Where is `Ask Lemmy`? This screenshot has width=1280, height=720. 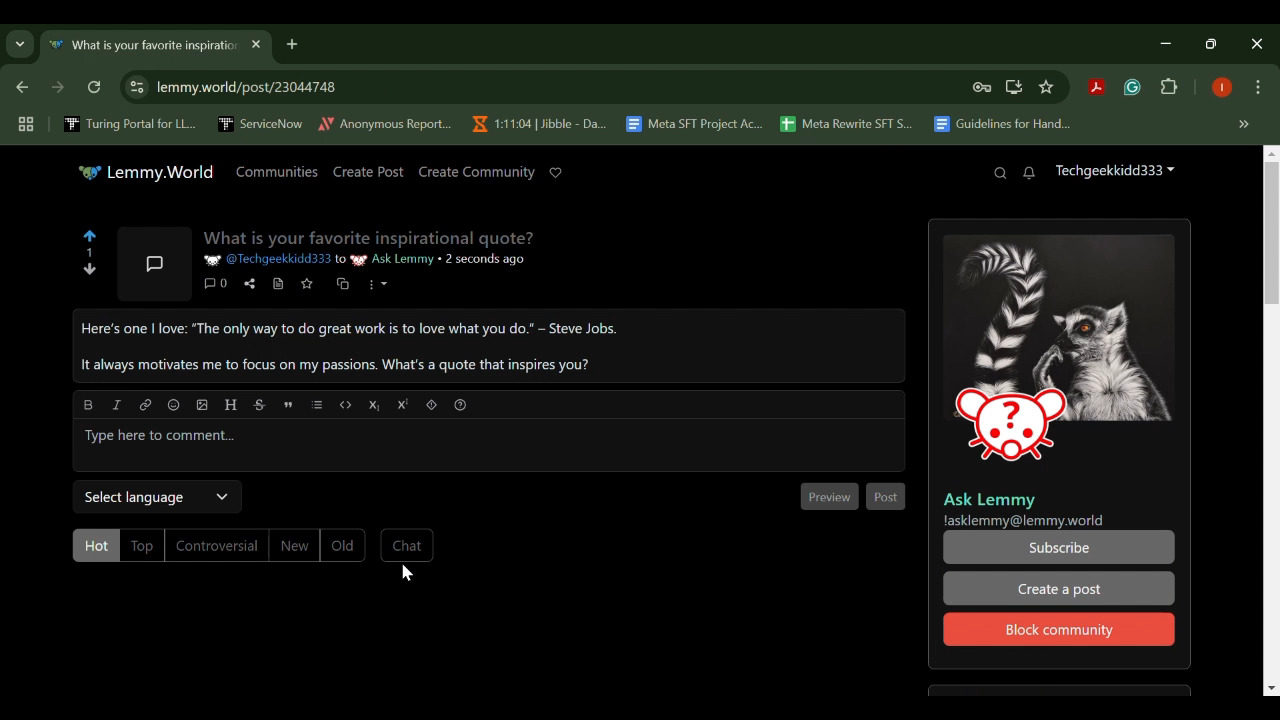
Ask Lemmy is located at coordinates (402, 260).